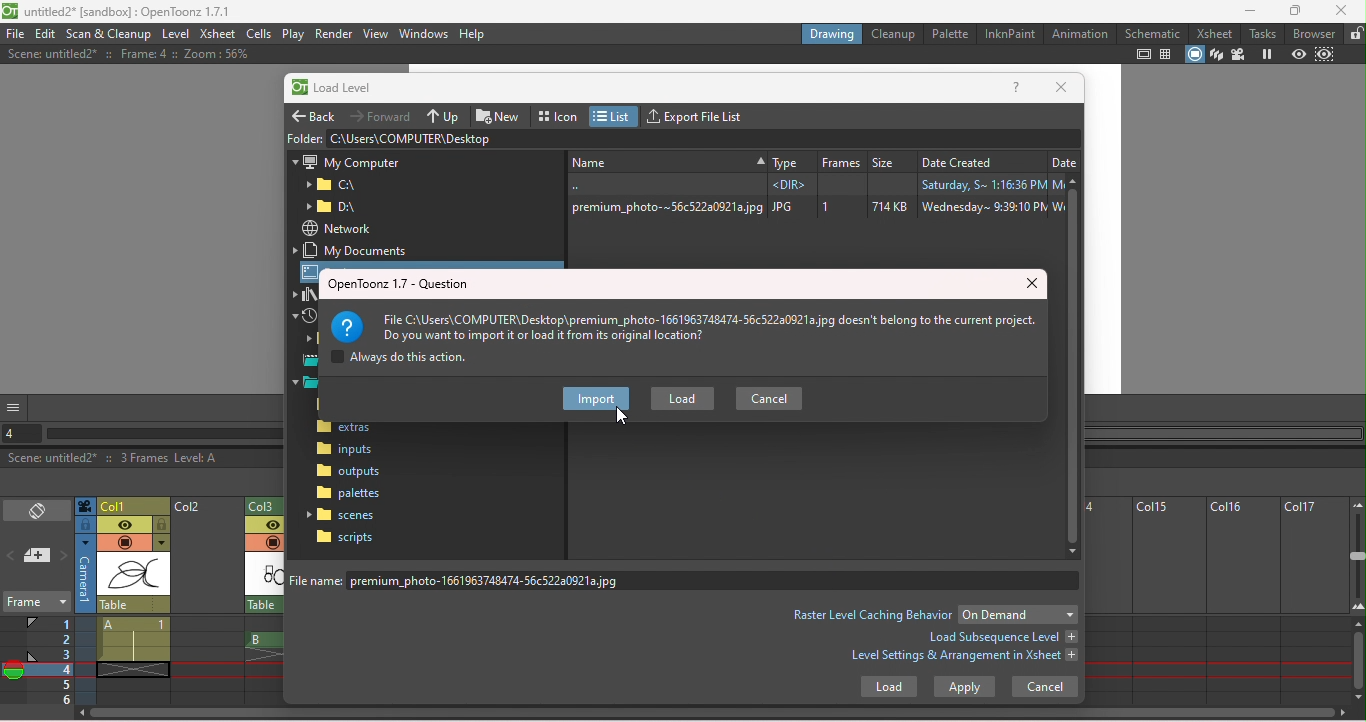 This screenshot has height=722, width=1366. What do you see at coordinates (346, 160) in the screenshot?
I see `My computer` at bounding box center [346, 160].